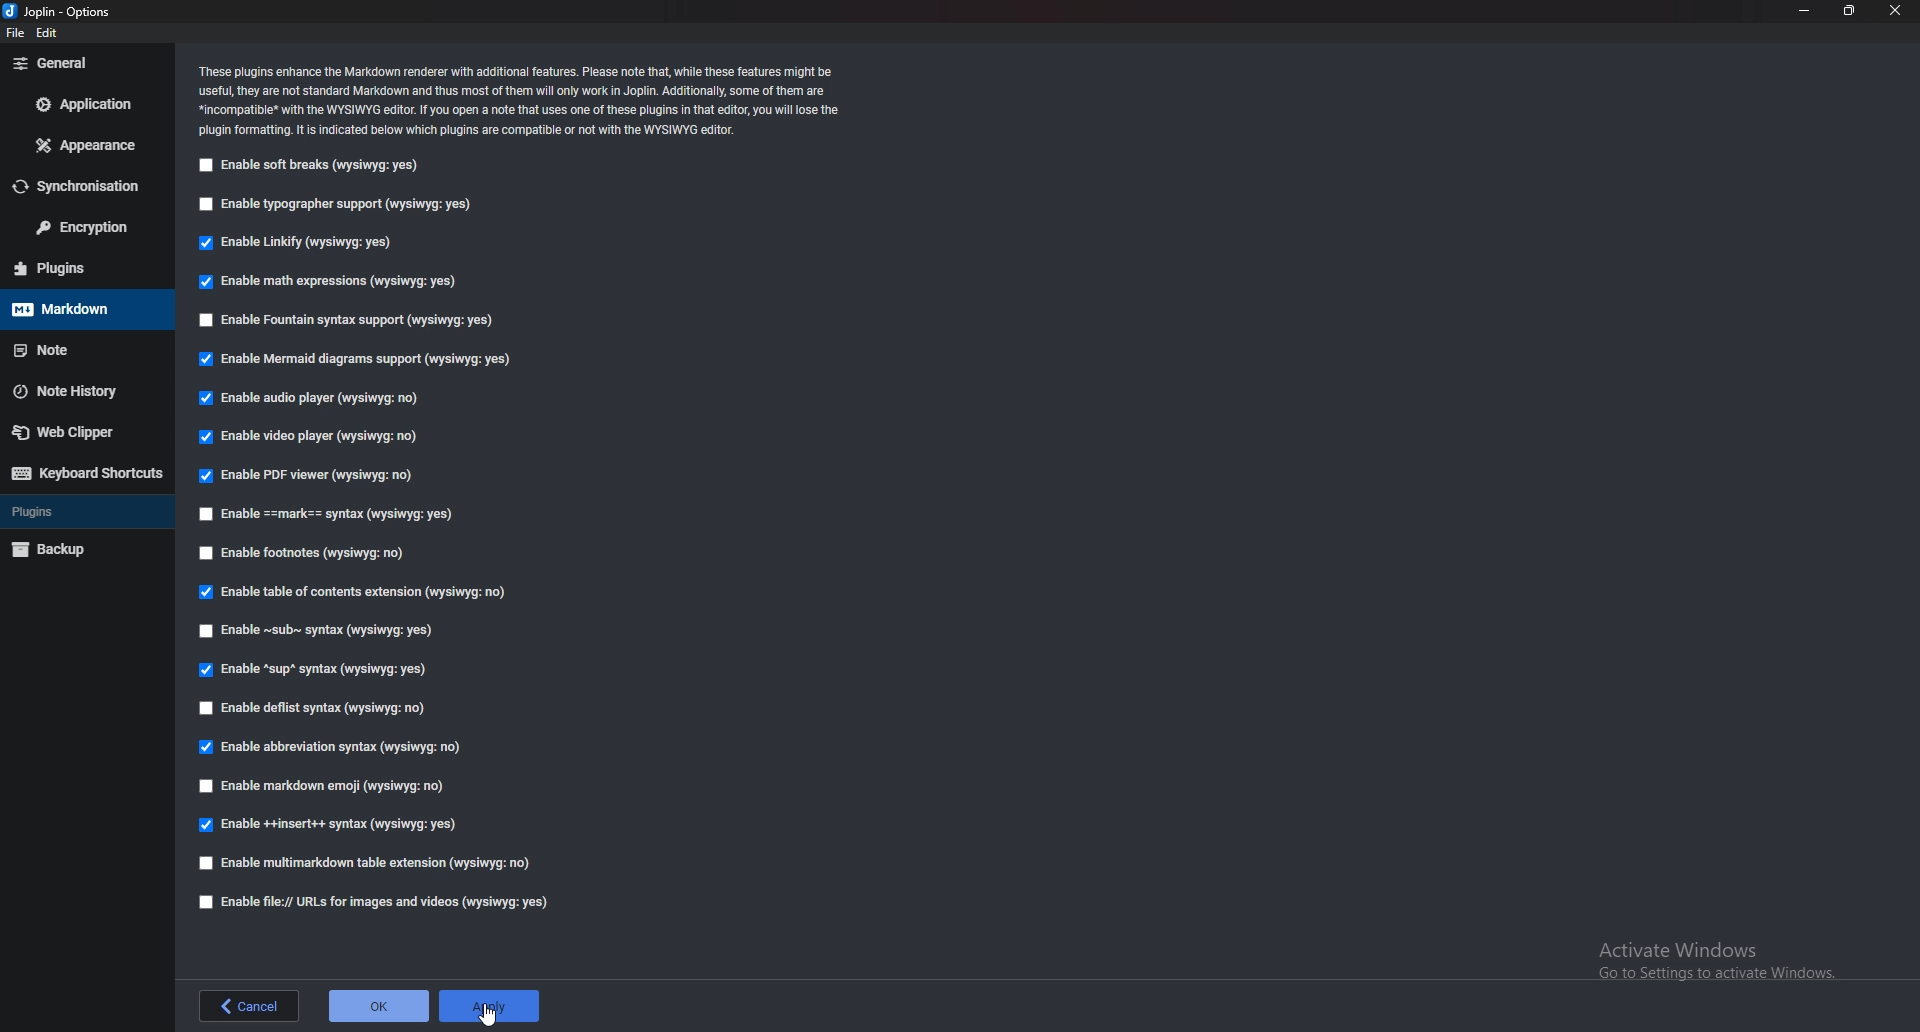  I want to click on Keyboard shortcuts, so click(90, 473).